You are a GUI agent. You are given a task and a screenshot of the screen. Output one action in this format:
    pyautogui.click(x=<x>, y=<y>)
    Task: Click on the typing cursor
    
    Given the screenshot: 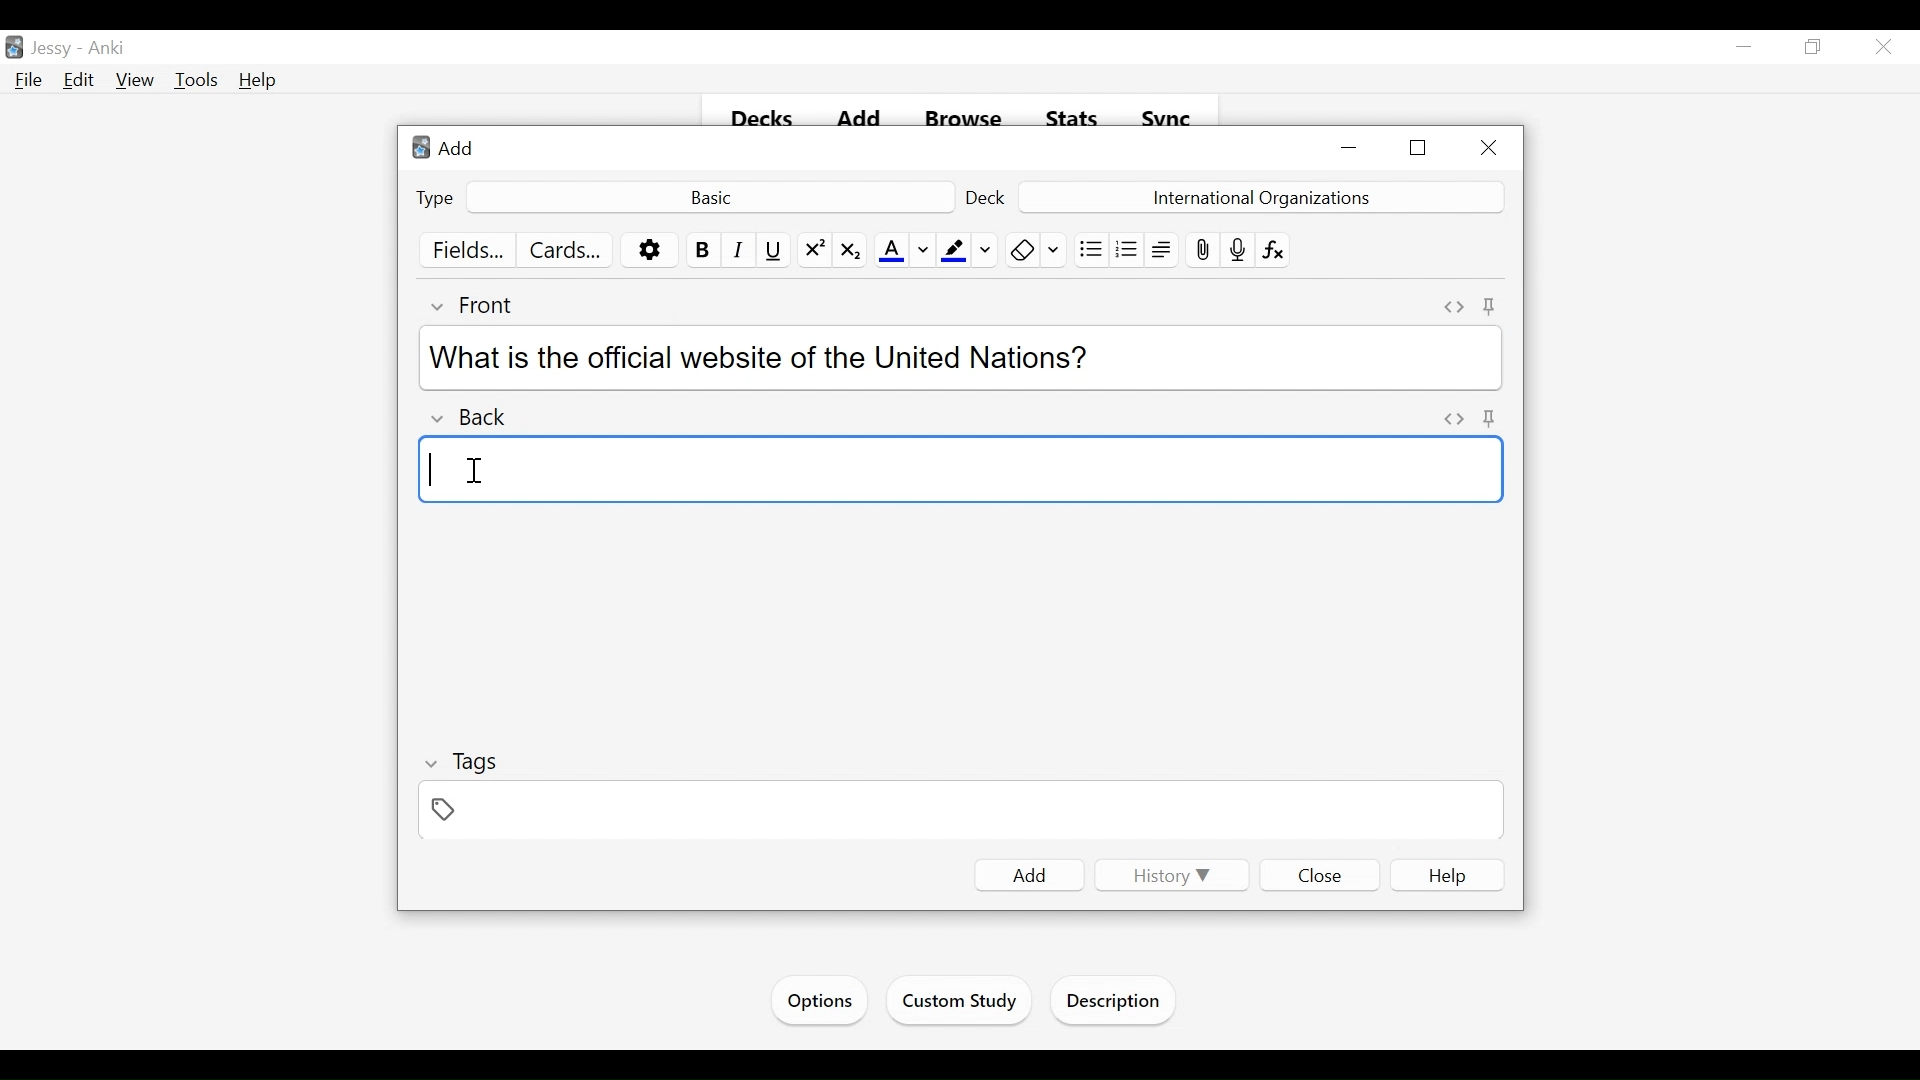 What is the action you would take?
    pyautogui.click(x=436, y=472)
    